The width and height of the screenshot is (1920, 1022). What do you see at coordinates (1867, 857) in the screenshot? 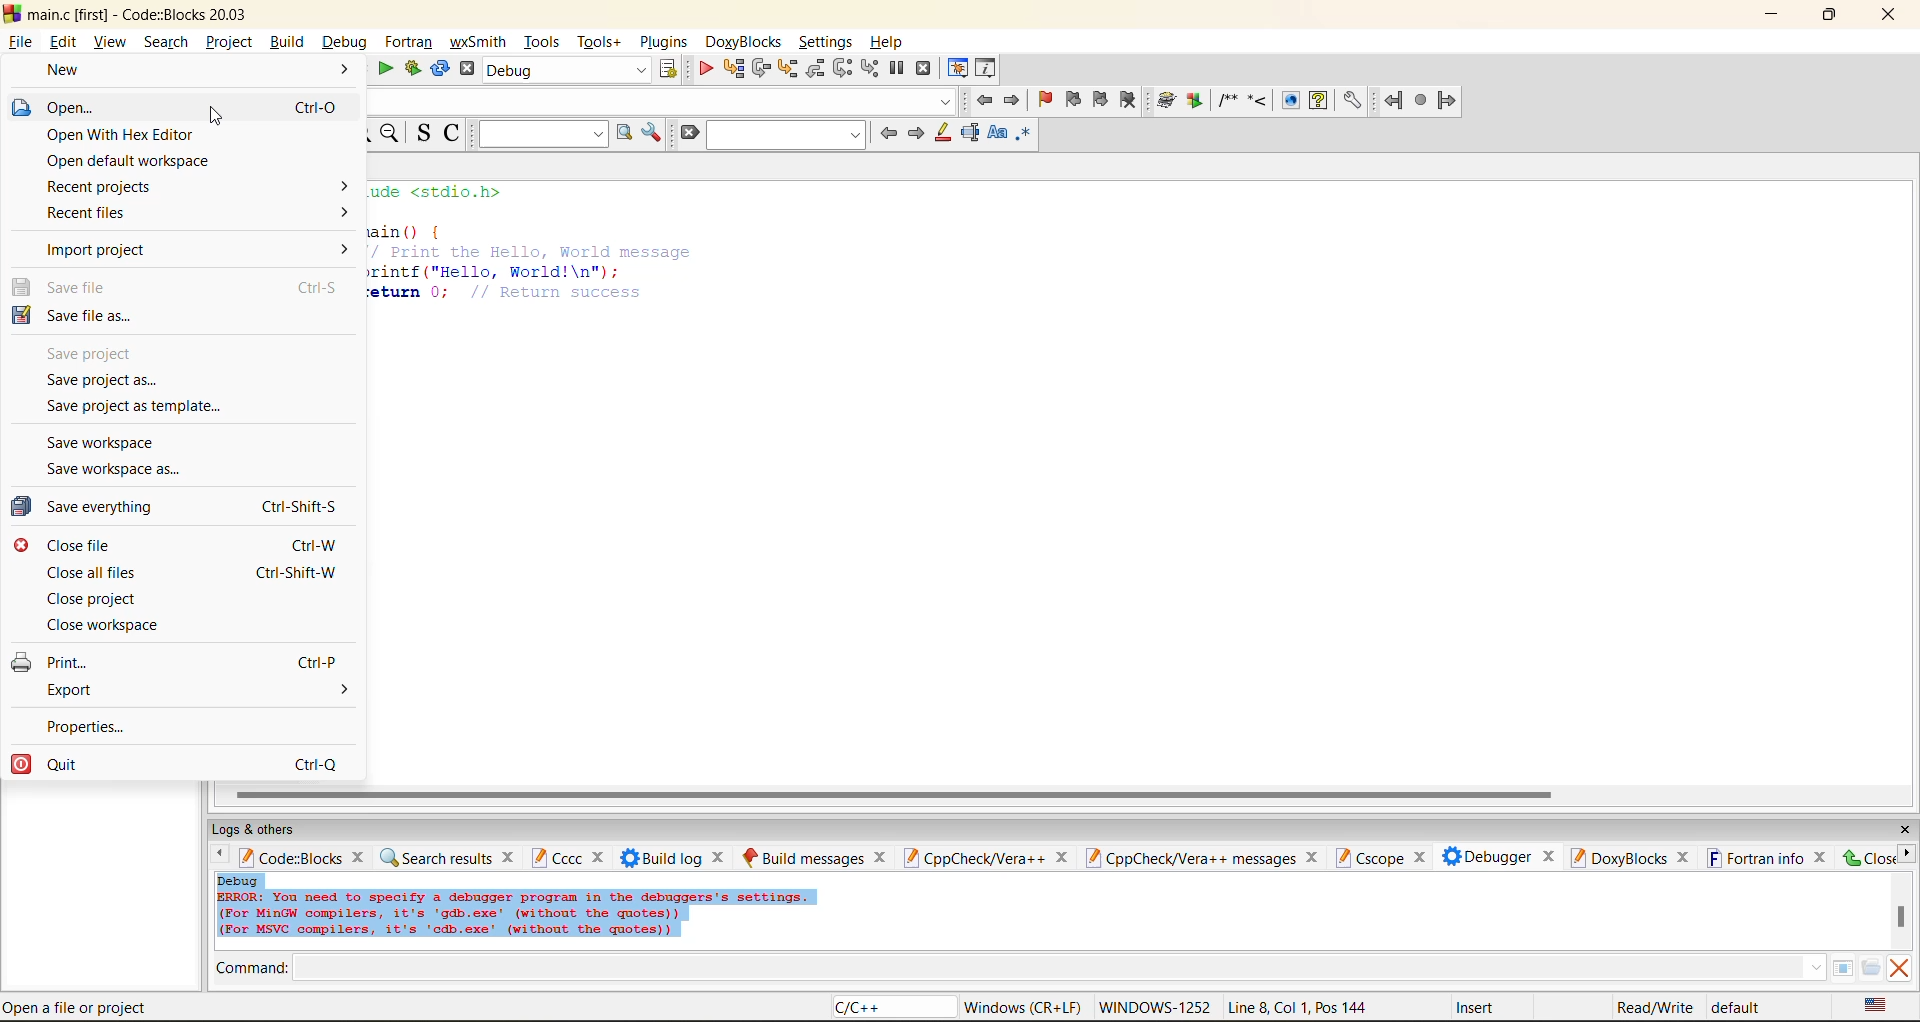
I see `close` at bounding box center [1867, 857].